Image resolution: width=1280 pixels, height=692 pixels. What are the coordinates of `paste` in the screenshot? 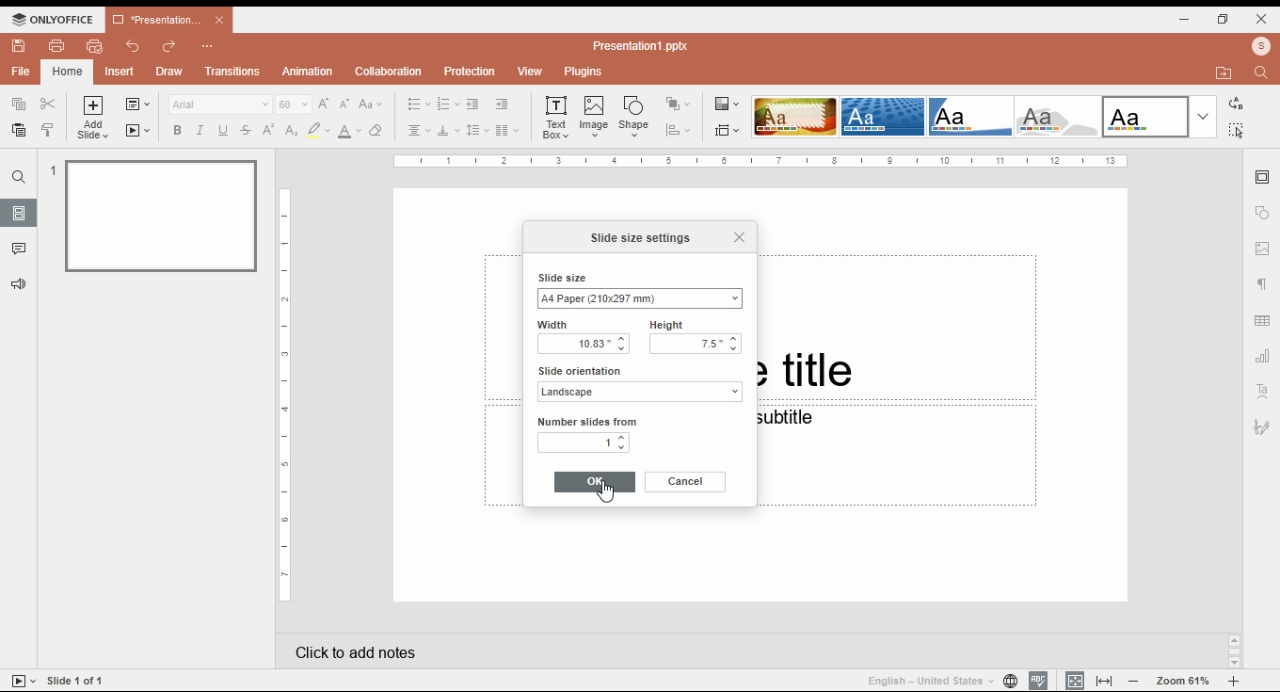 It's located at (17, 130).